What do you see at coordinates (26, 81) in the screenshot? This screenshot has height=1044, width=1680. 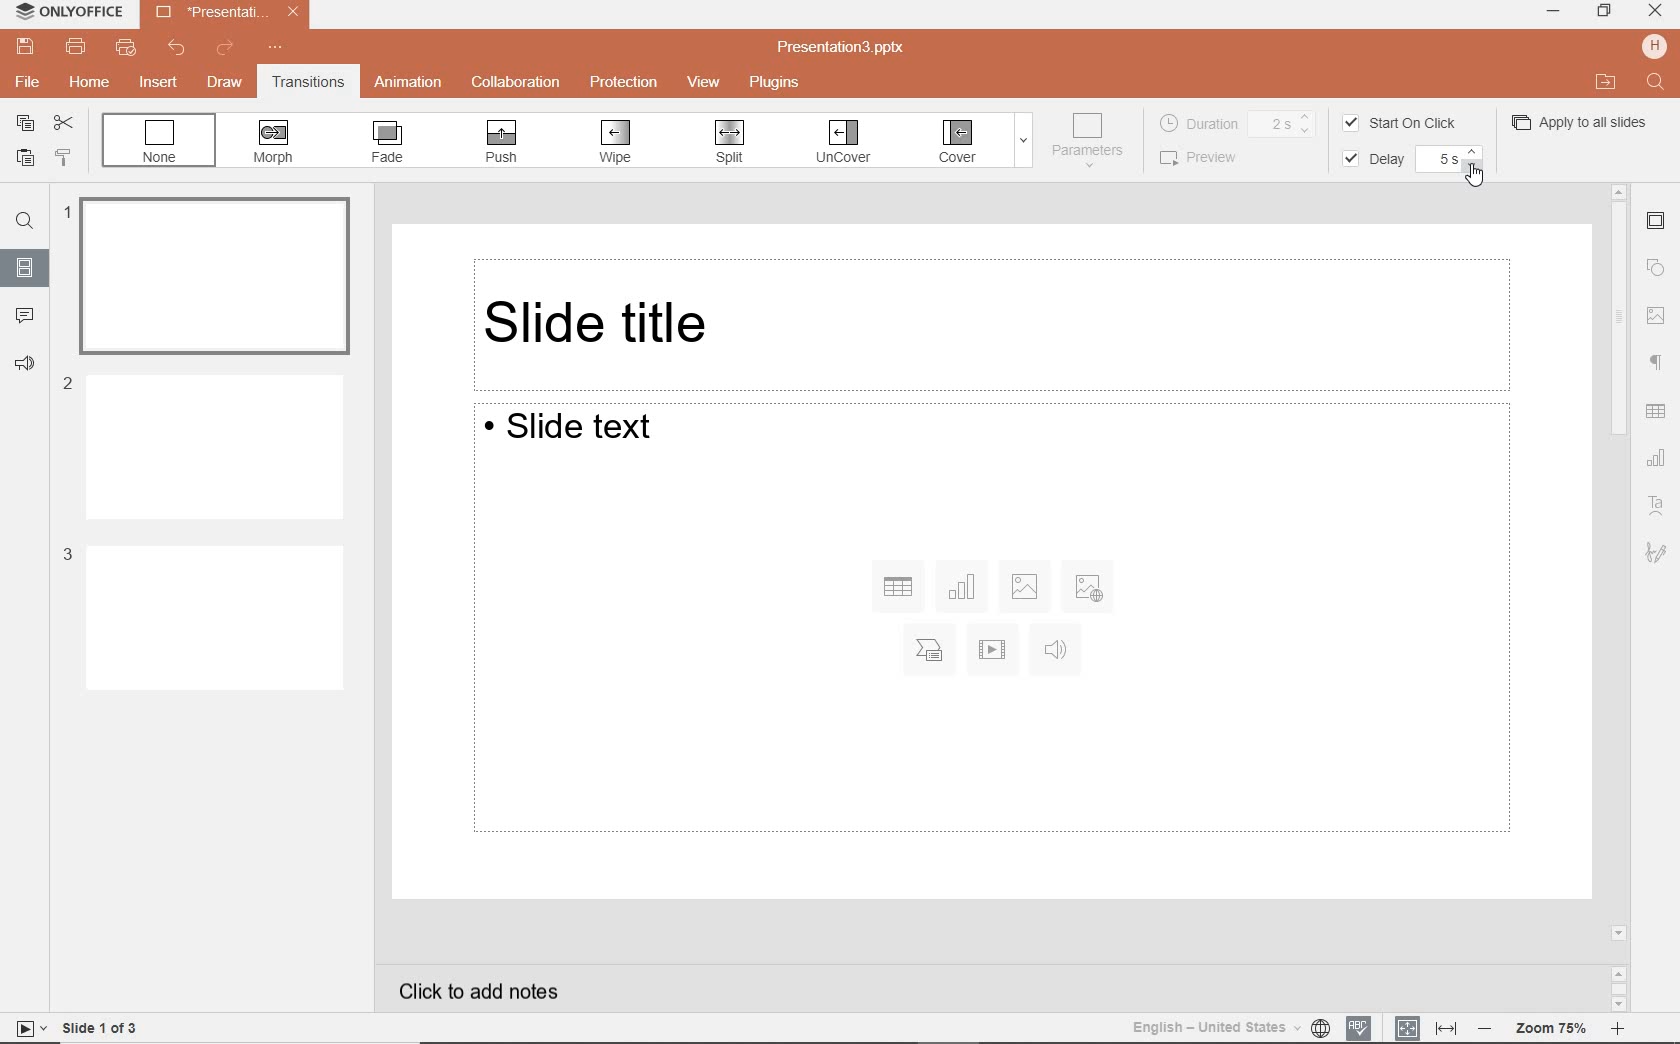 I see `file` at bounding box center [26, 81].